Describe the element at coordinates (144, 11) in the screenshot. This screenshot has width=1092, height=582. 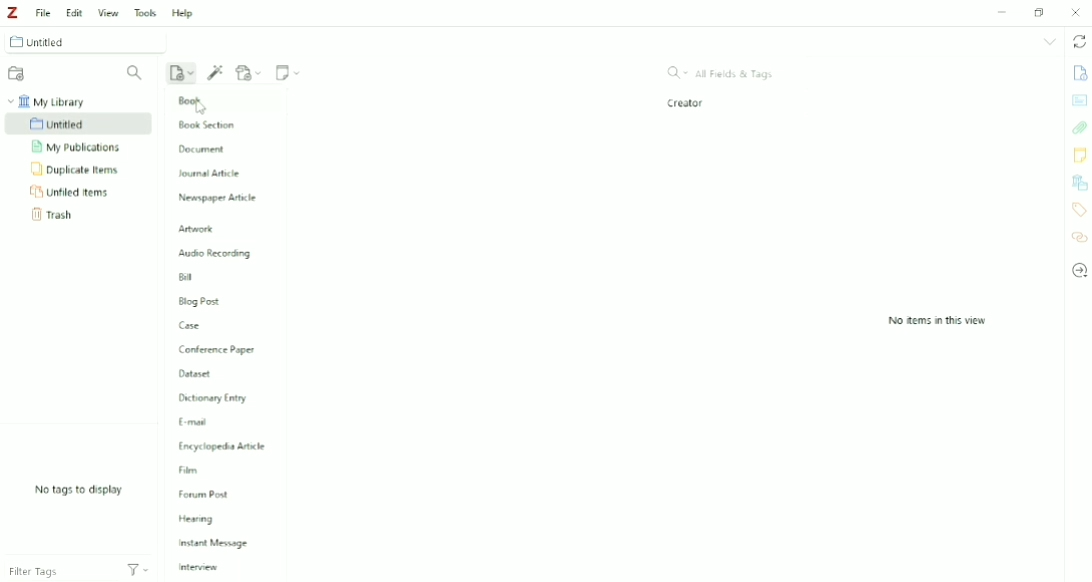
I see `Tools` at that location.